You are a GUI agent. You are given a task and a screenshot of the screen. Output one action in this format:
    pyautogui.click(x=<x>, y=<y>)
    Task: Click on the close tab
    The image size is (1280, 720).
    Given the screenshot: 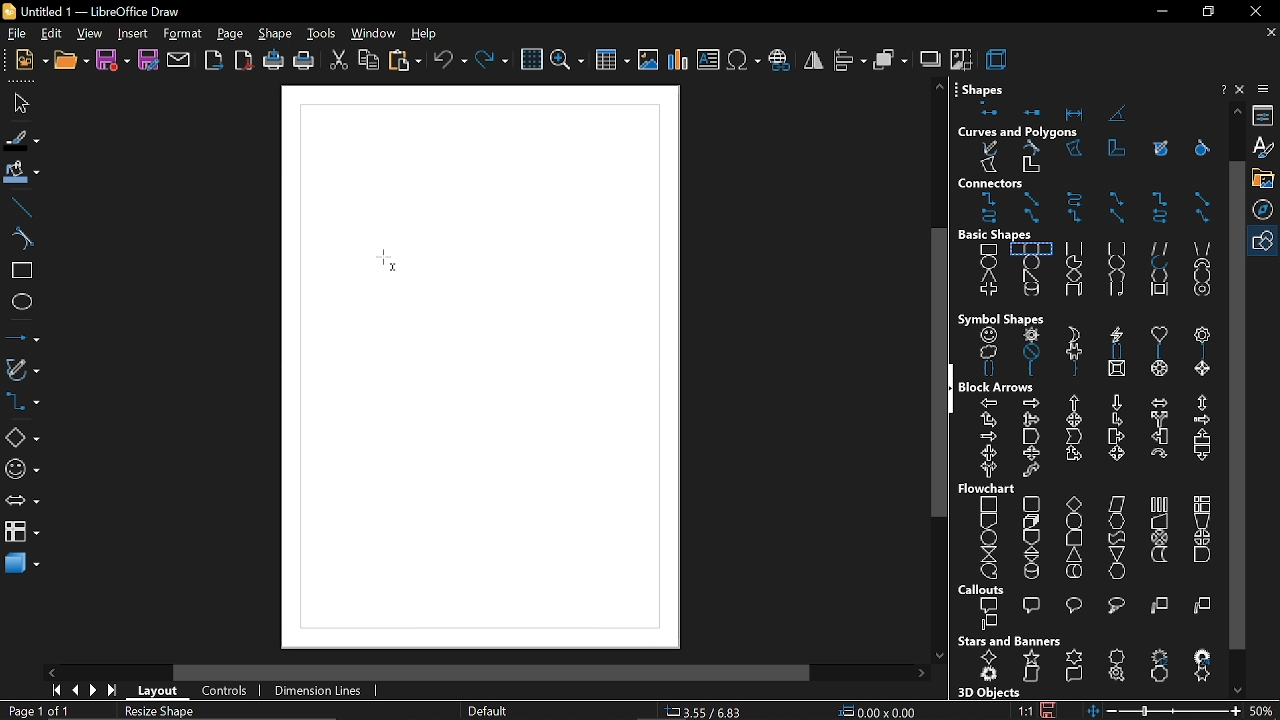 What is the action you would take?
    pyautogui.click(x=1271, y=33)
    